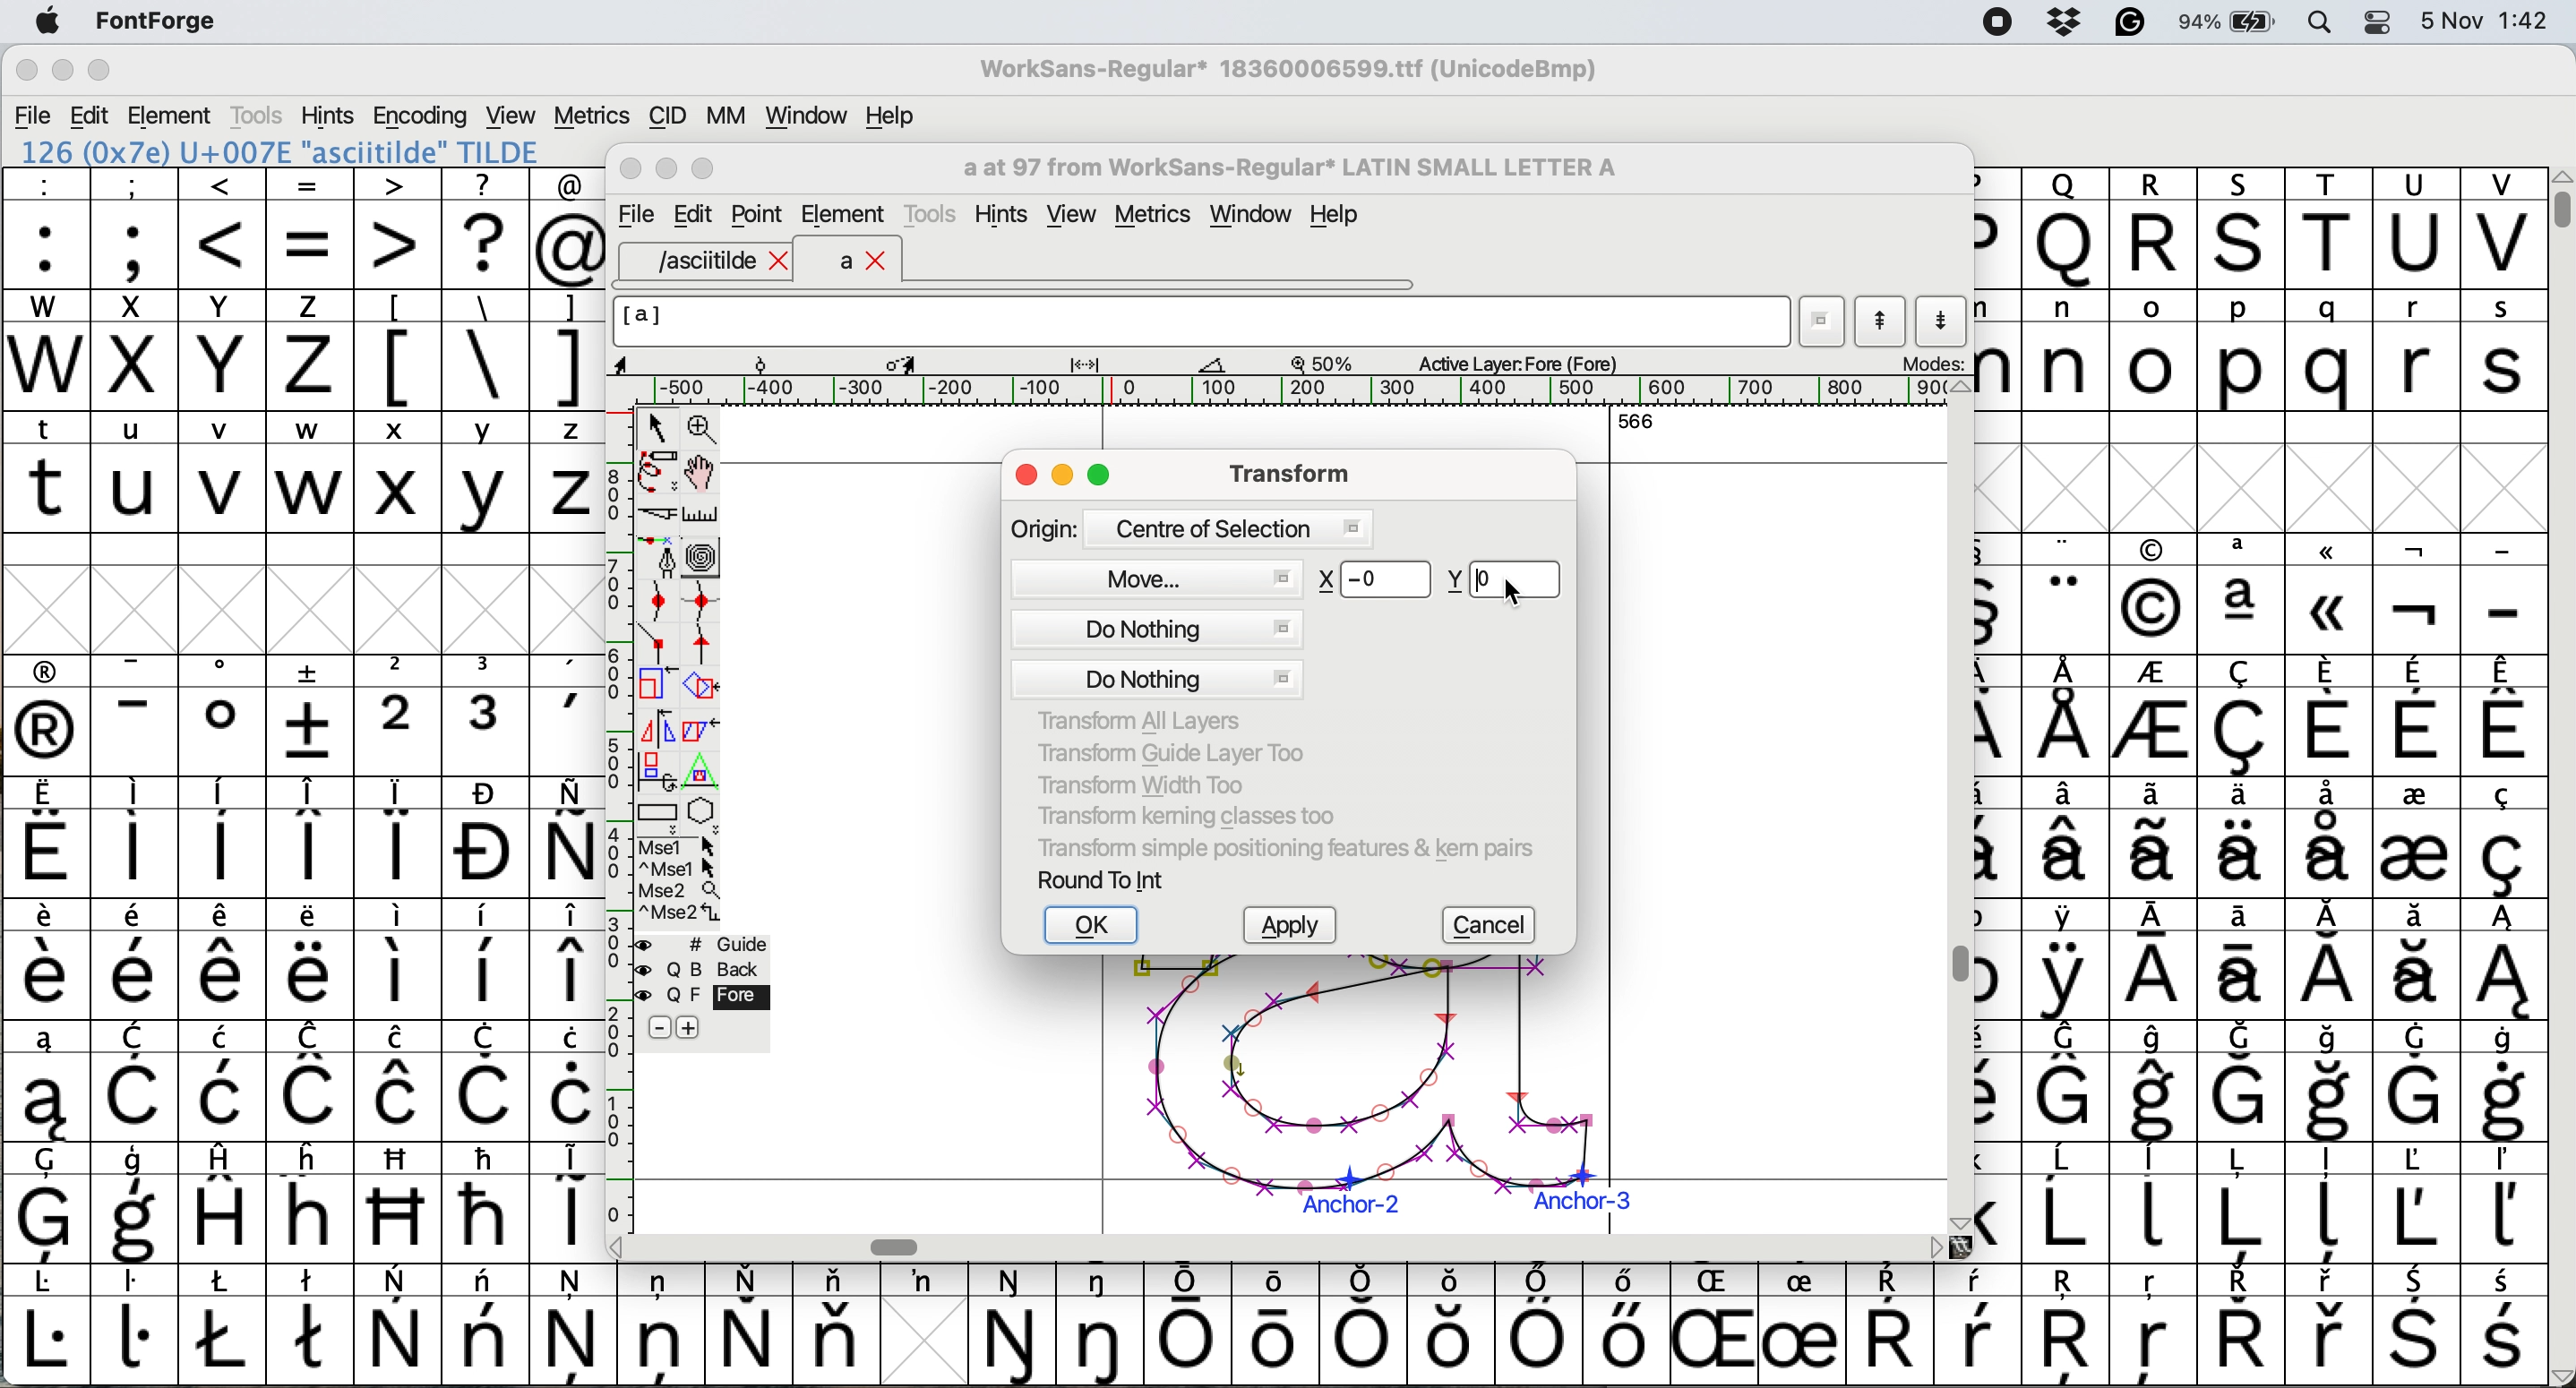 This screenshot has width=2576, height=1388. I want to click on WorkSans-Regular 18360006599.ttf (UnicodeBmp), so click(1289, 73).